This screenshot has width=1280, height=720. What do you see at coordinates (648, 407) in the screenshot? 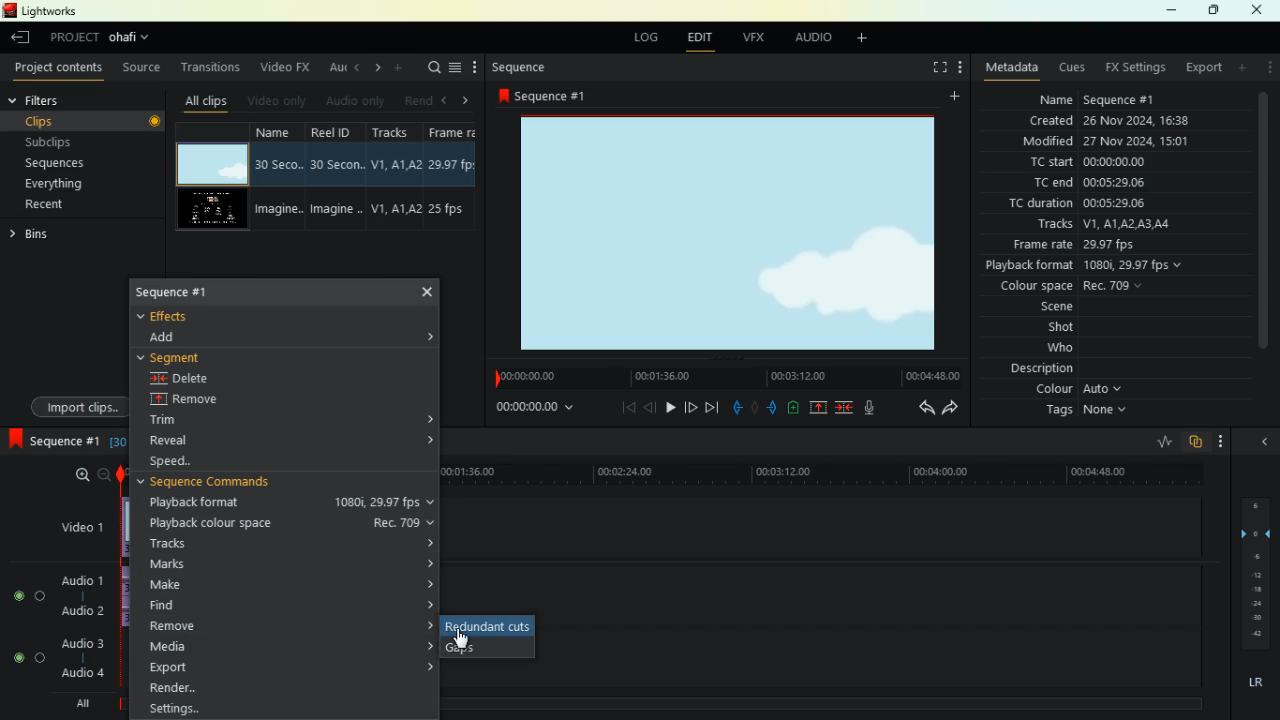
I see `back` at bounding box center [648, 407].